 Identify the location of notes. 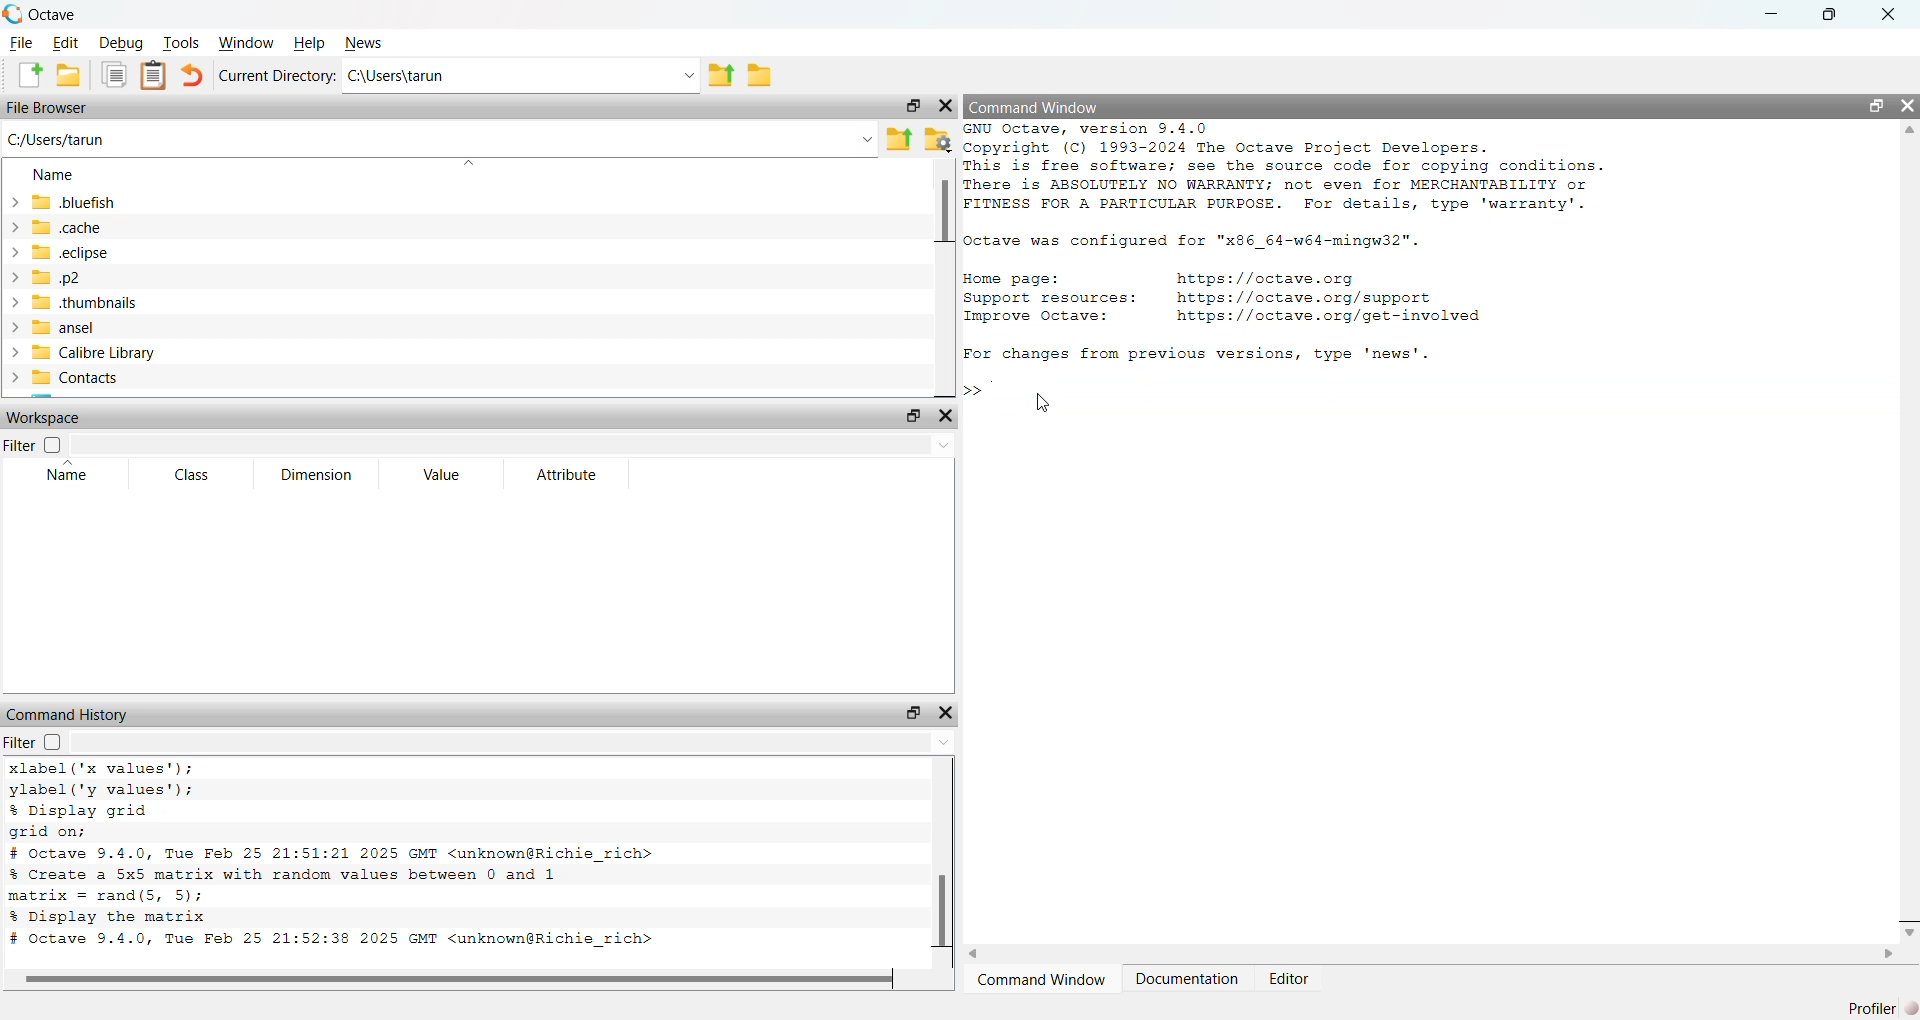
(158, 75).